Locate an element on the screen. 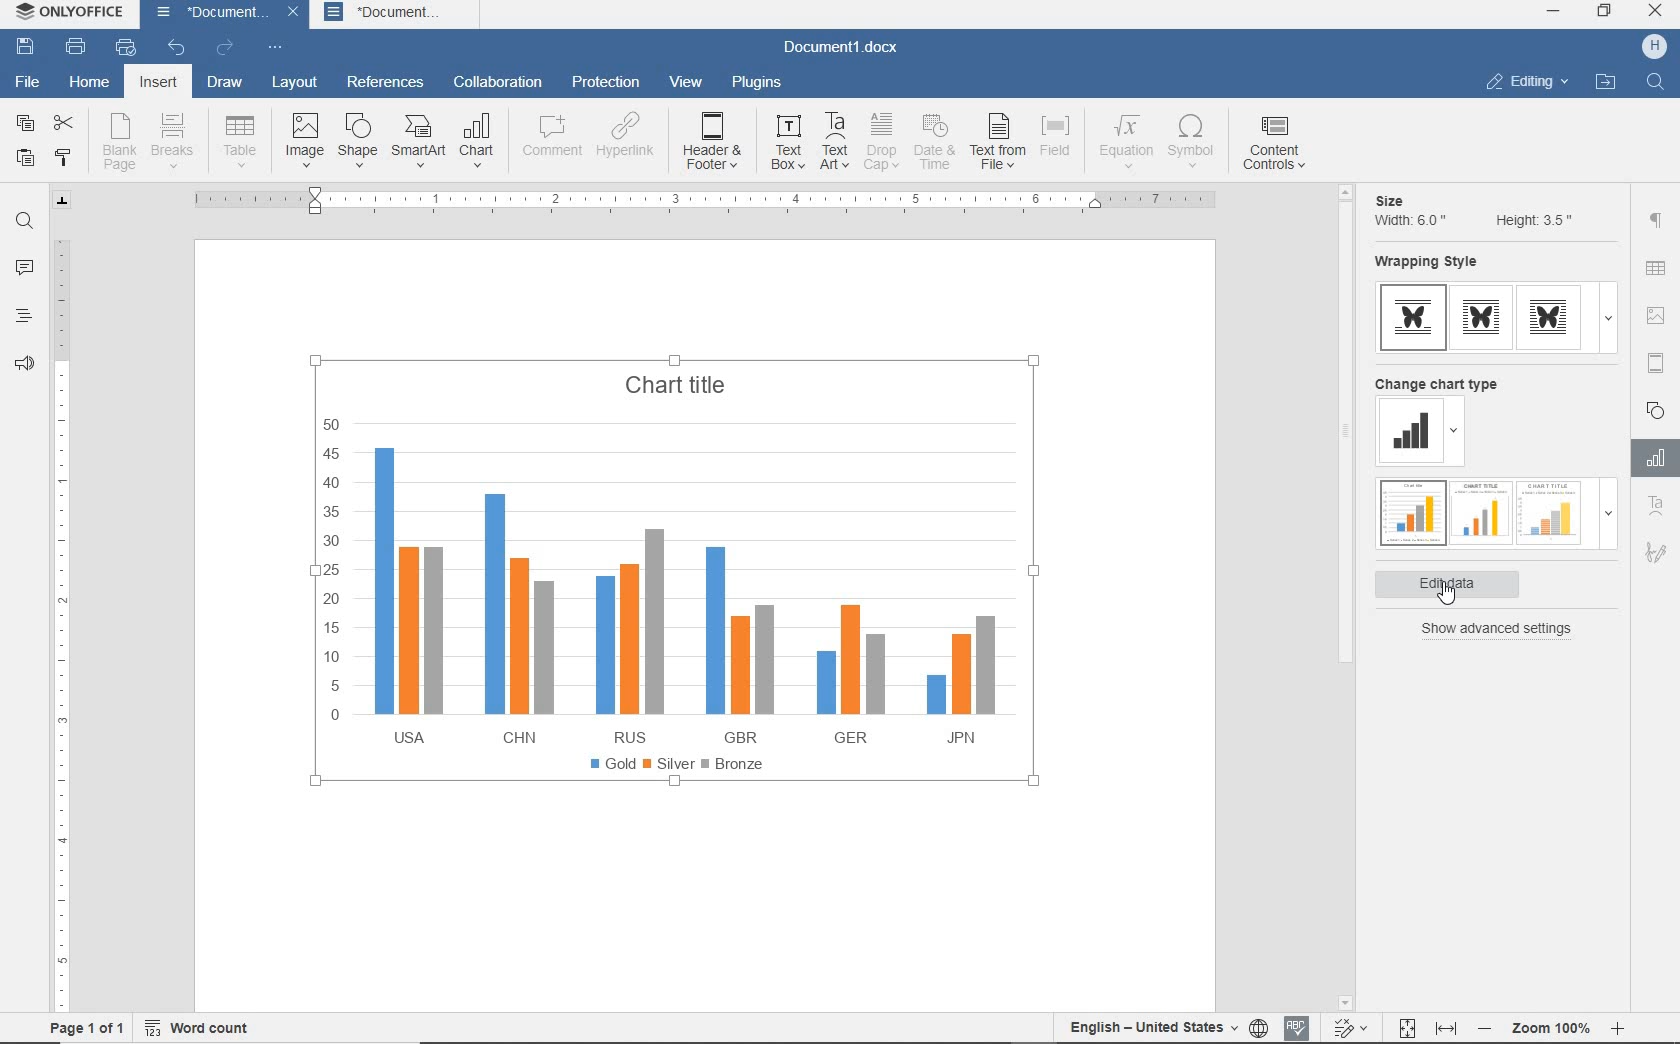 This screenshot has height=1044, width=1680. home is located at coordinates (89, 85).